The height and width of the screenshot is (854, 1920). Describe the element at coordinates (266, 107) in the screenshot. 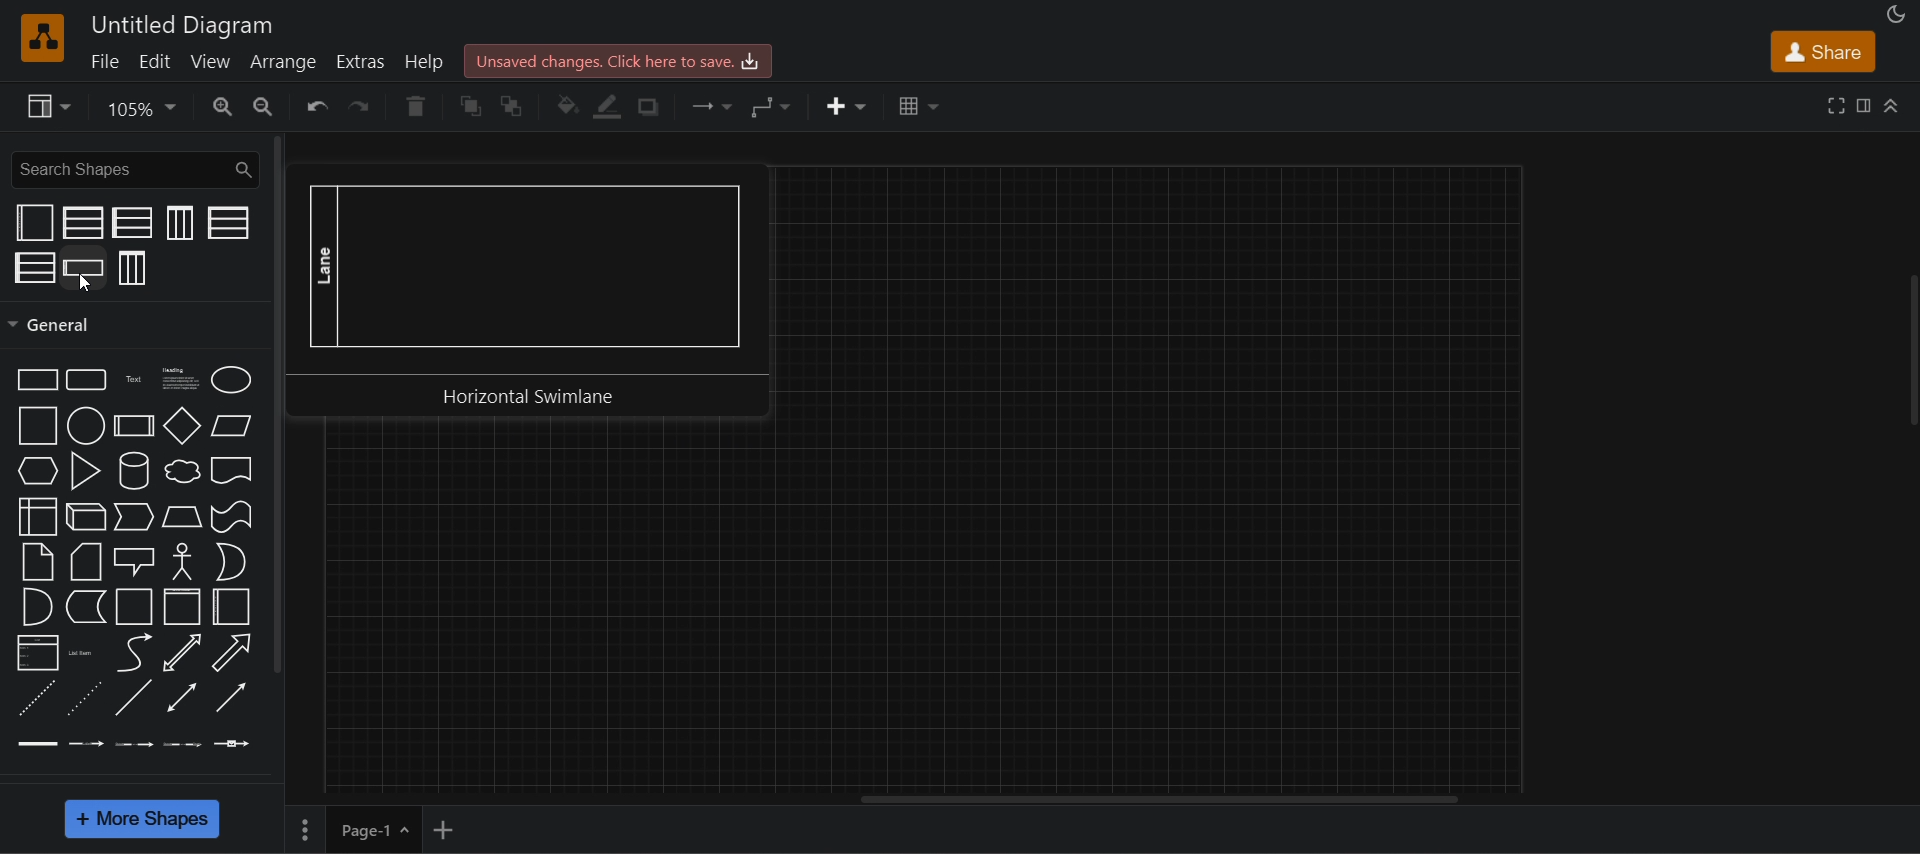

I see `zoom out` at that location.